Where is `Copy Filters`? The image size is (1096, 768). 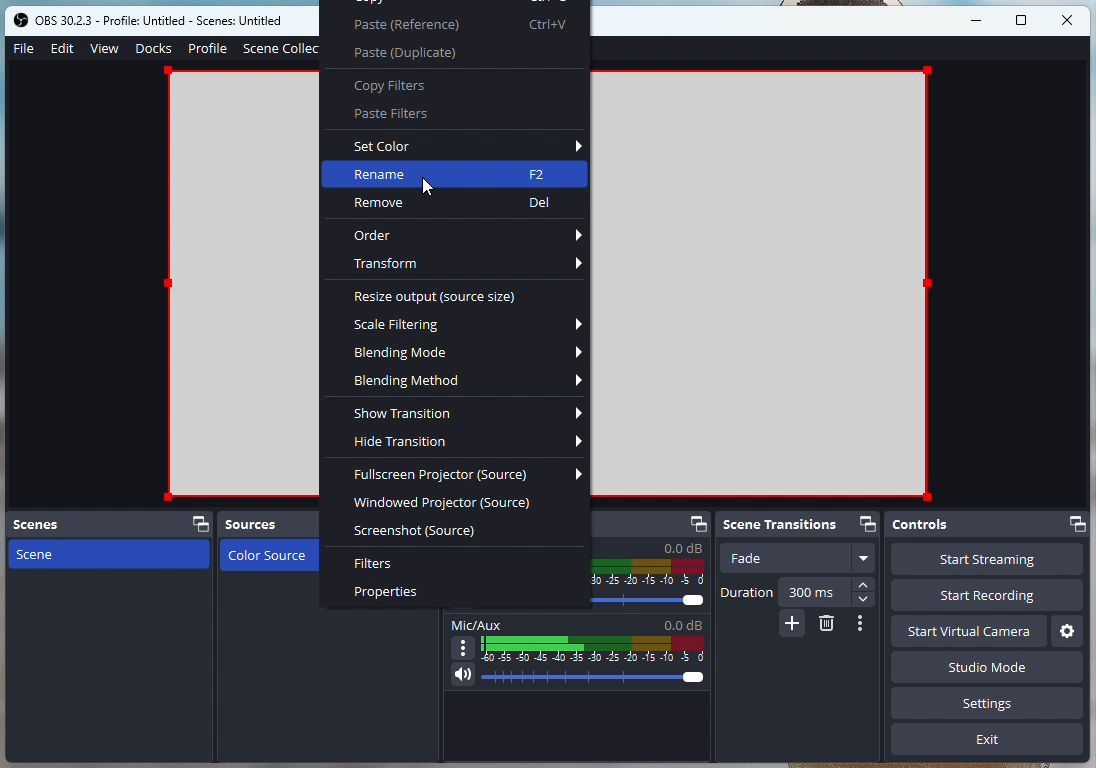
Copy Filters is located at coordinates (407, 87).